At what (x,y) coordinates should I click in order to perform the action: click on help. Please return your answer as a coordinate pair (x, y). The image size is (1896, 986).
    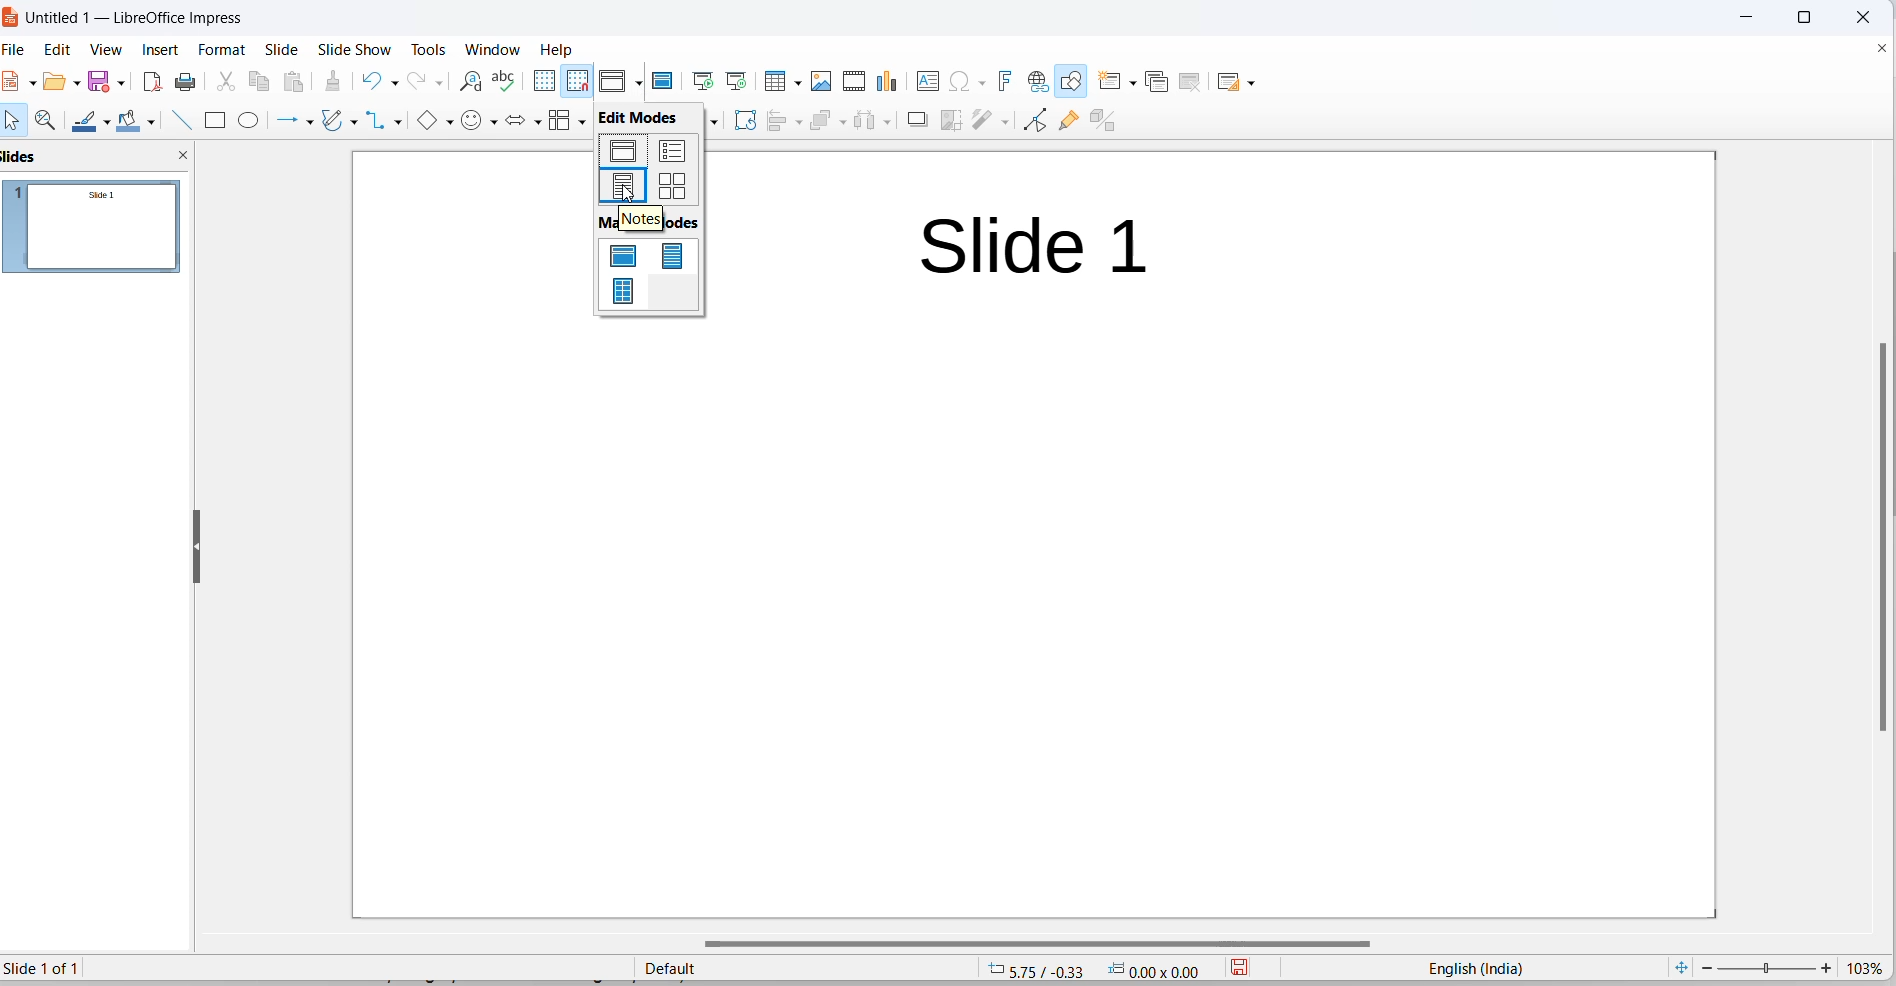
    Looking at the image, I should click on (558, 49).